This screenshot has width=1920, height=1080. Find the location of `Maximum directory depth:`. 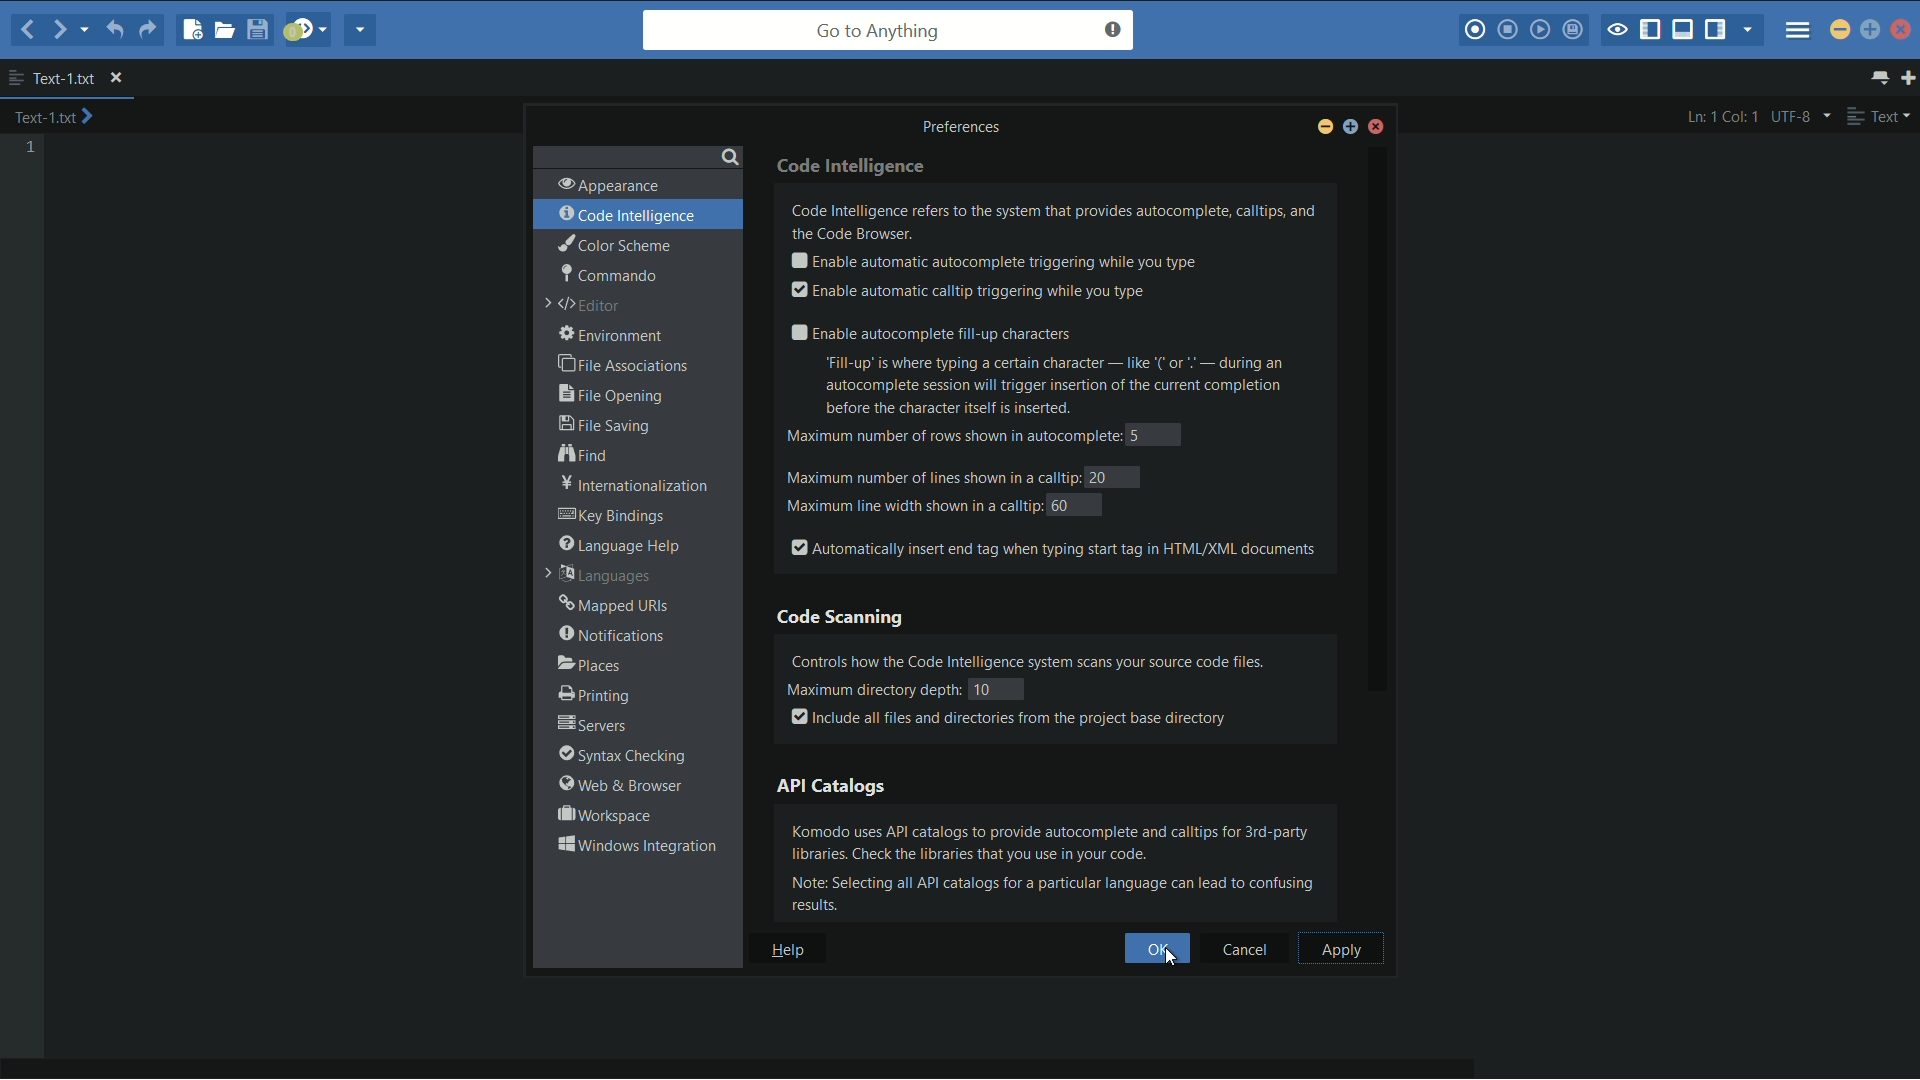

Maximum directory depth: is located at coordinates (871, 688).